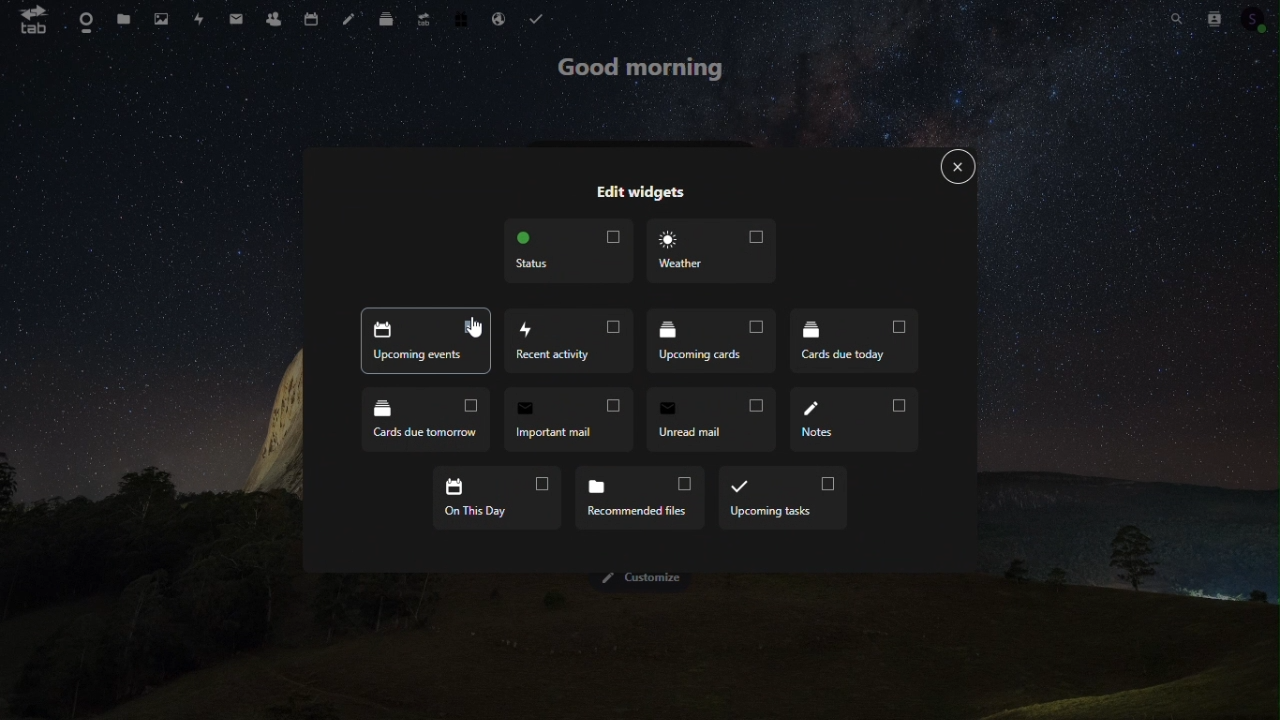 This screenshot has height=720, width=1280. I want to click on Edit widgets, so click(639, 193).